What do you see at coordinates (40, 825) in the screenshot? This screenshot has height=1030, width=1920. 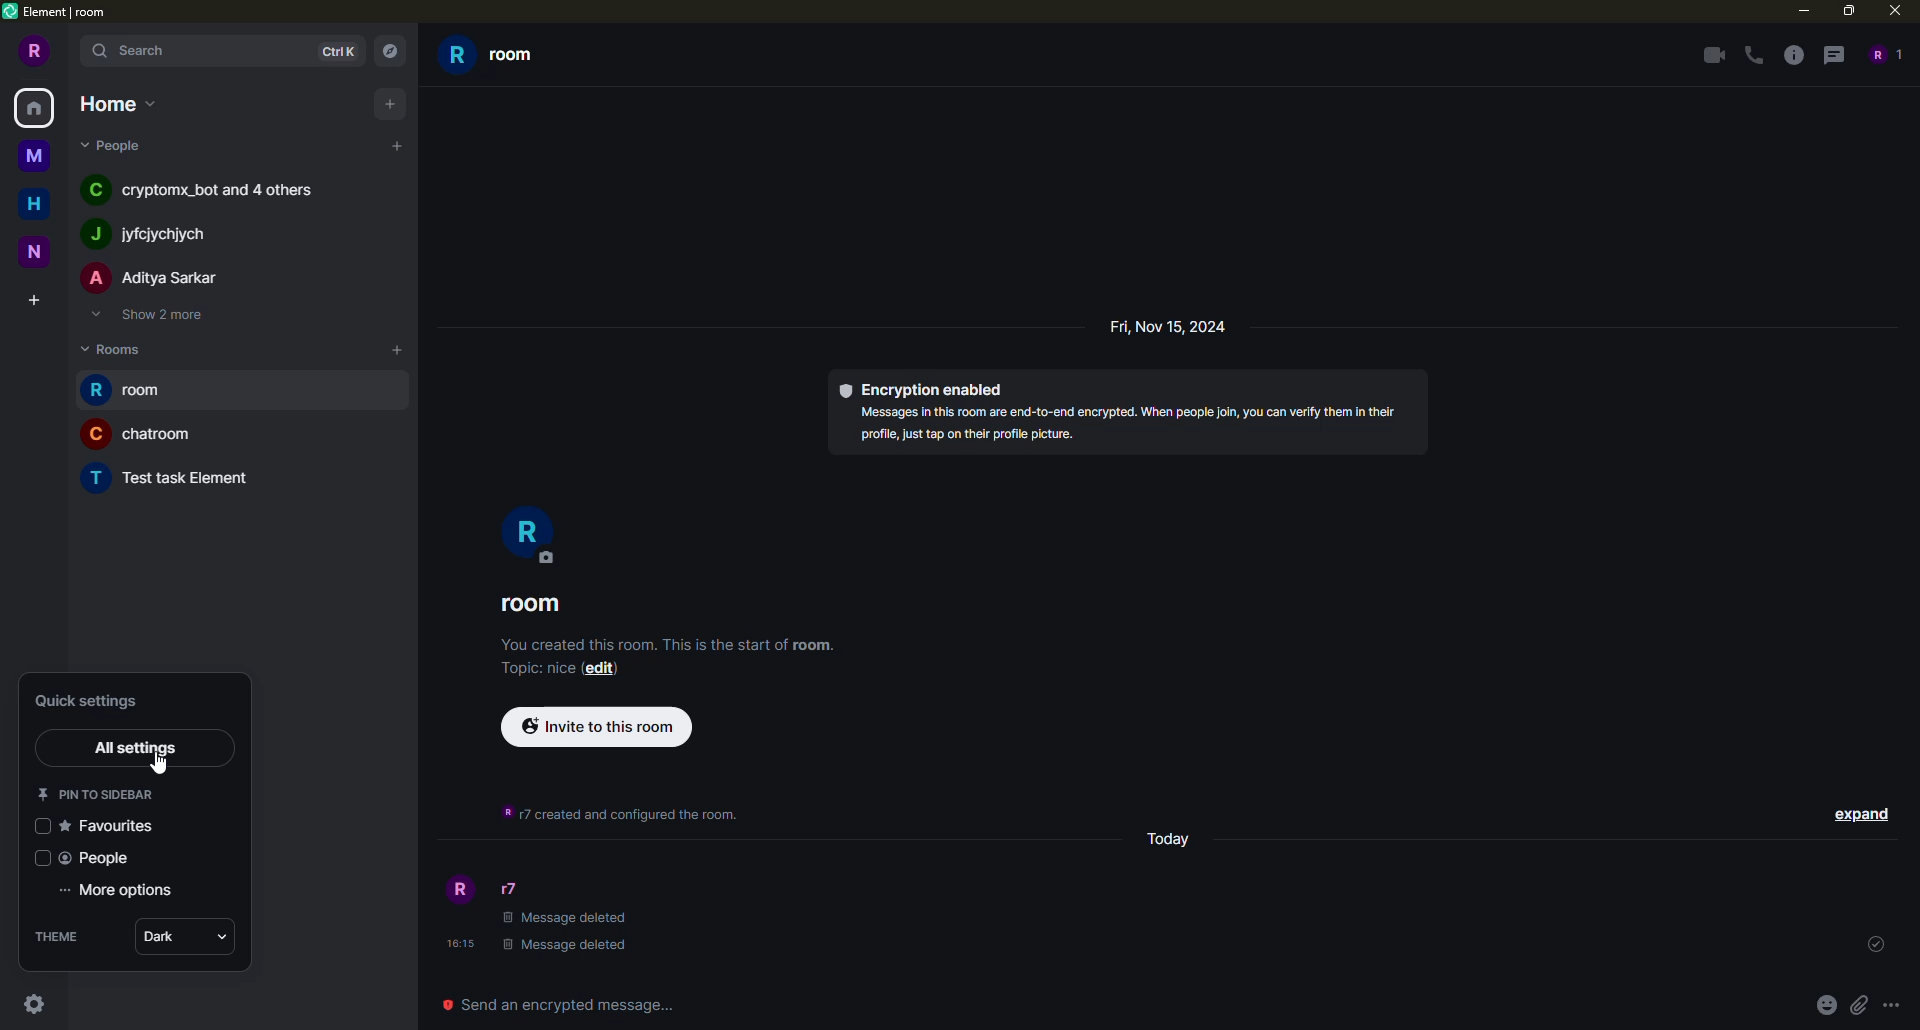 I see `select` at bounding box center [40, 825].